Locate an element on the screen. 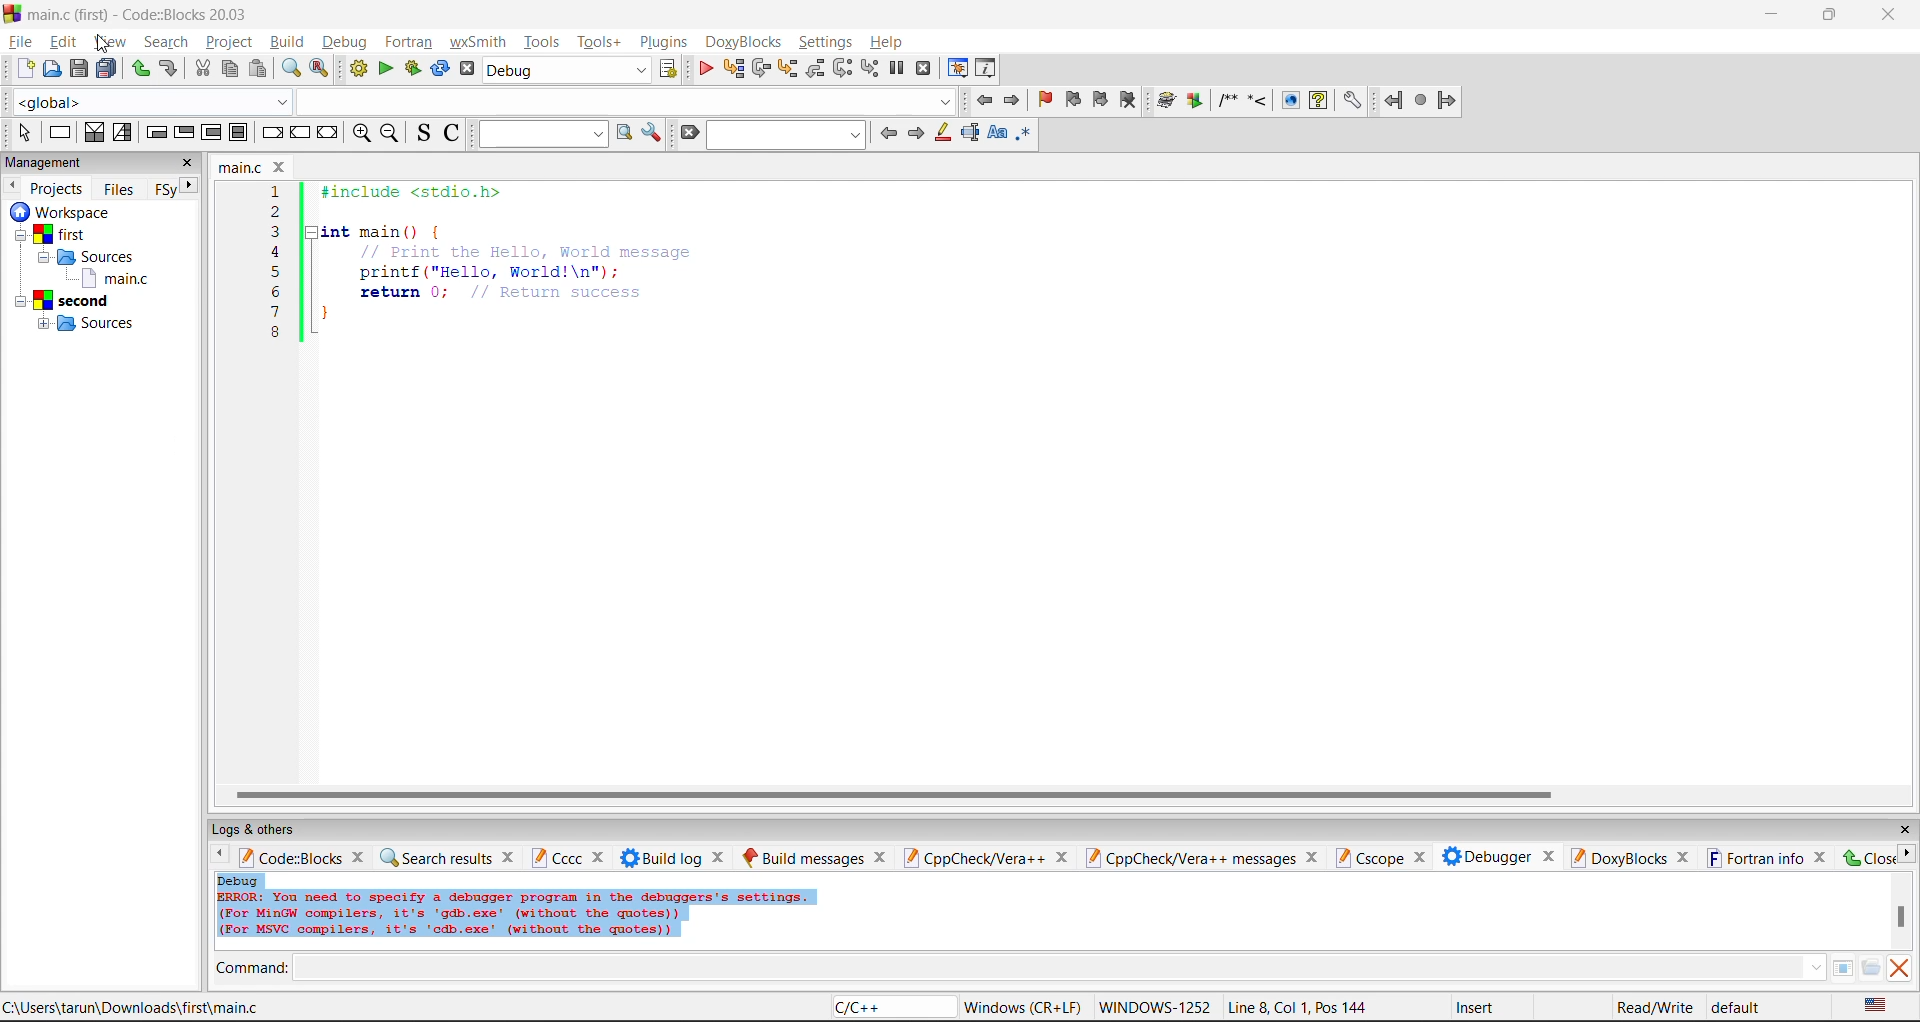  view is located at coordinates (111, 39).